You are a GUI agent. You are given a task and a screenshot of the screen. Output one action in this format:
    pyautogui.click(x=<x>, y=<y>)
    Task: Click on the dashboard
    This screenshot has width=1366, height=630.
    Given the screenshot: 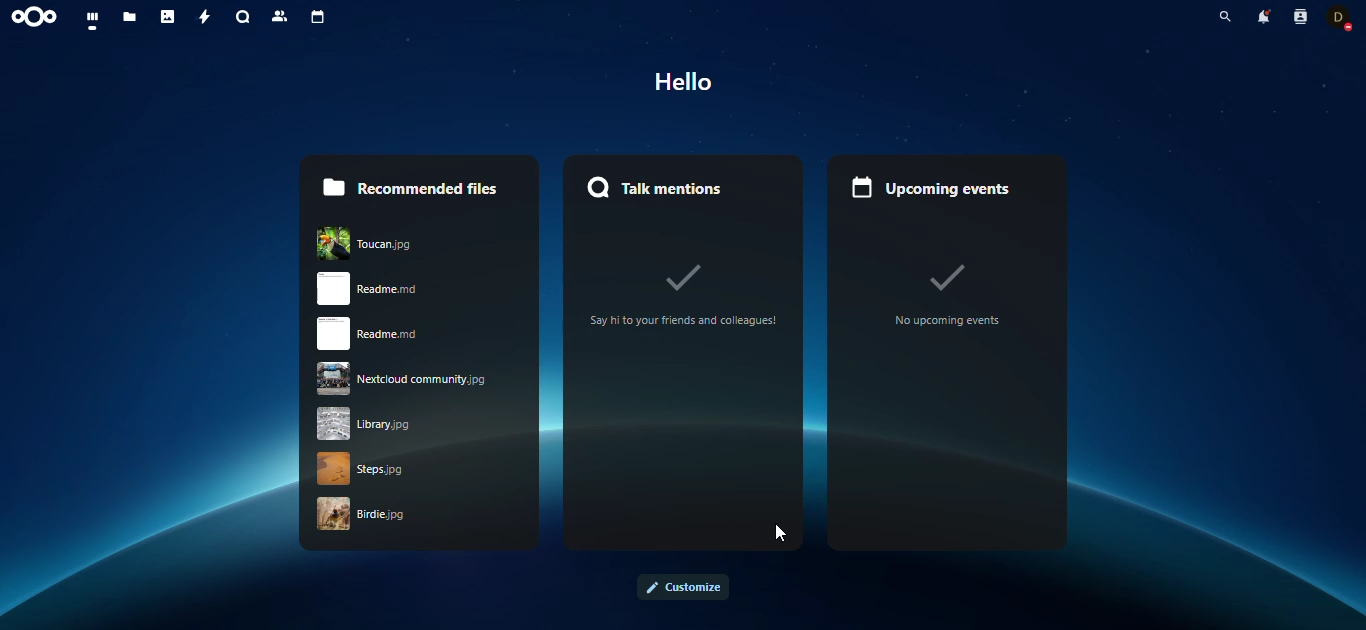 What is the action you would take?
    pyautogui.click(x=94, y=19)
    